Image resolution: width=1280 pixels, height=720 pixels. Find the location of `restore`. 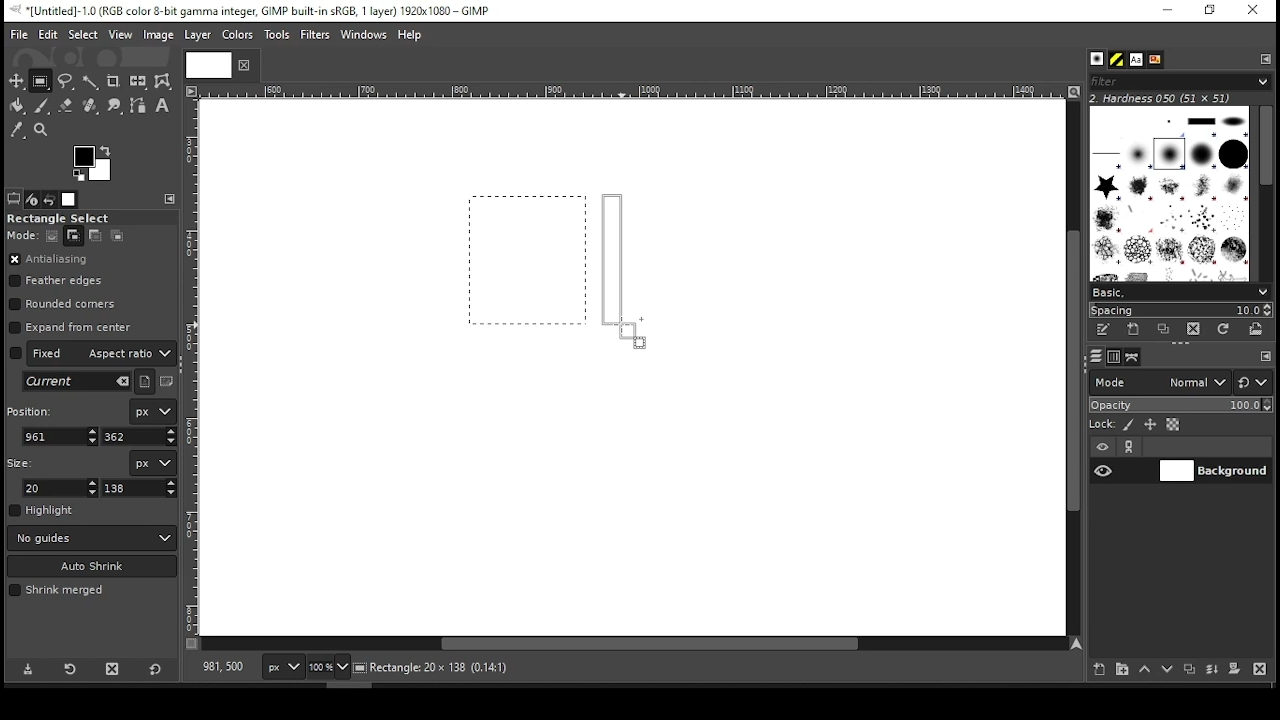

restore is located at coordinates (1212, 11).